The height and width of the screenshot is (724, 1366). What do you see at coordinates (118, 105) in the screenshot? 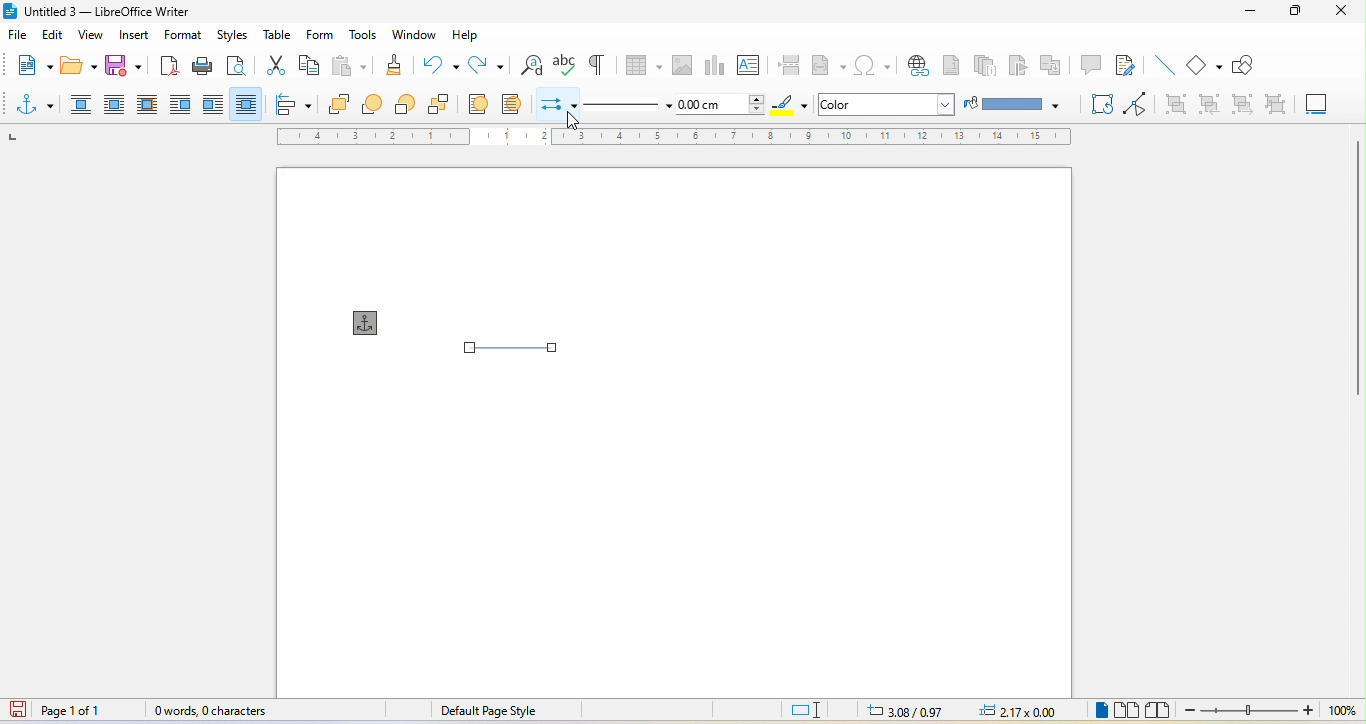
I see `parallel` at bounding box center [118, 105].